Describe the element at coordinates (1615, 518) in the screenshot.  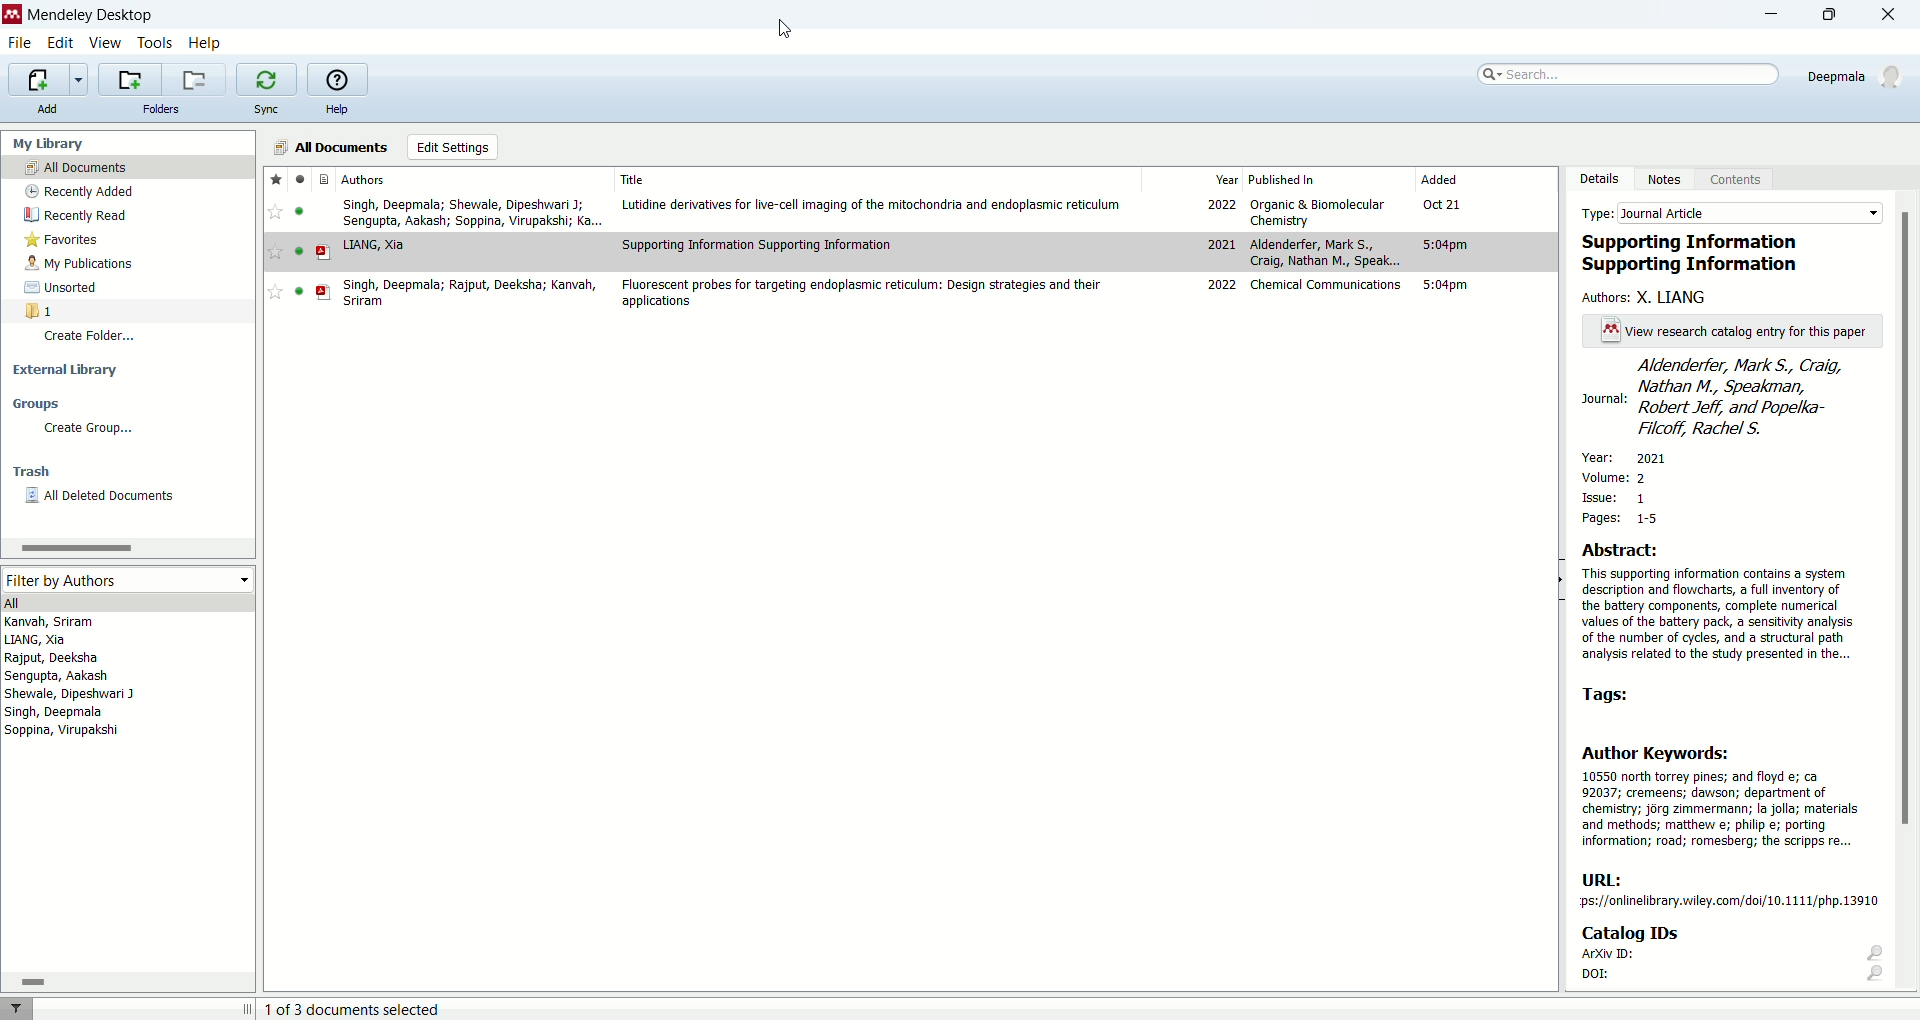
I see `pages: 1-5` at that location.